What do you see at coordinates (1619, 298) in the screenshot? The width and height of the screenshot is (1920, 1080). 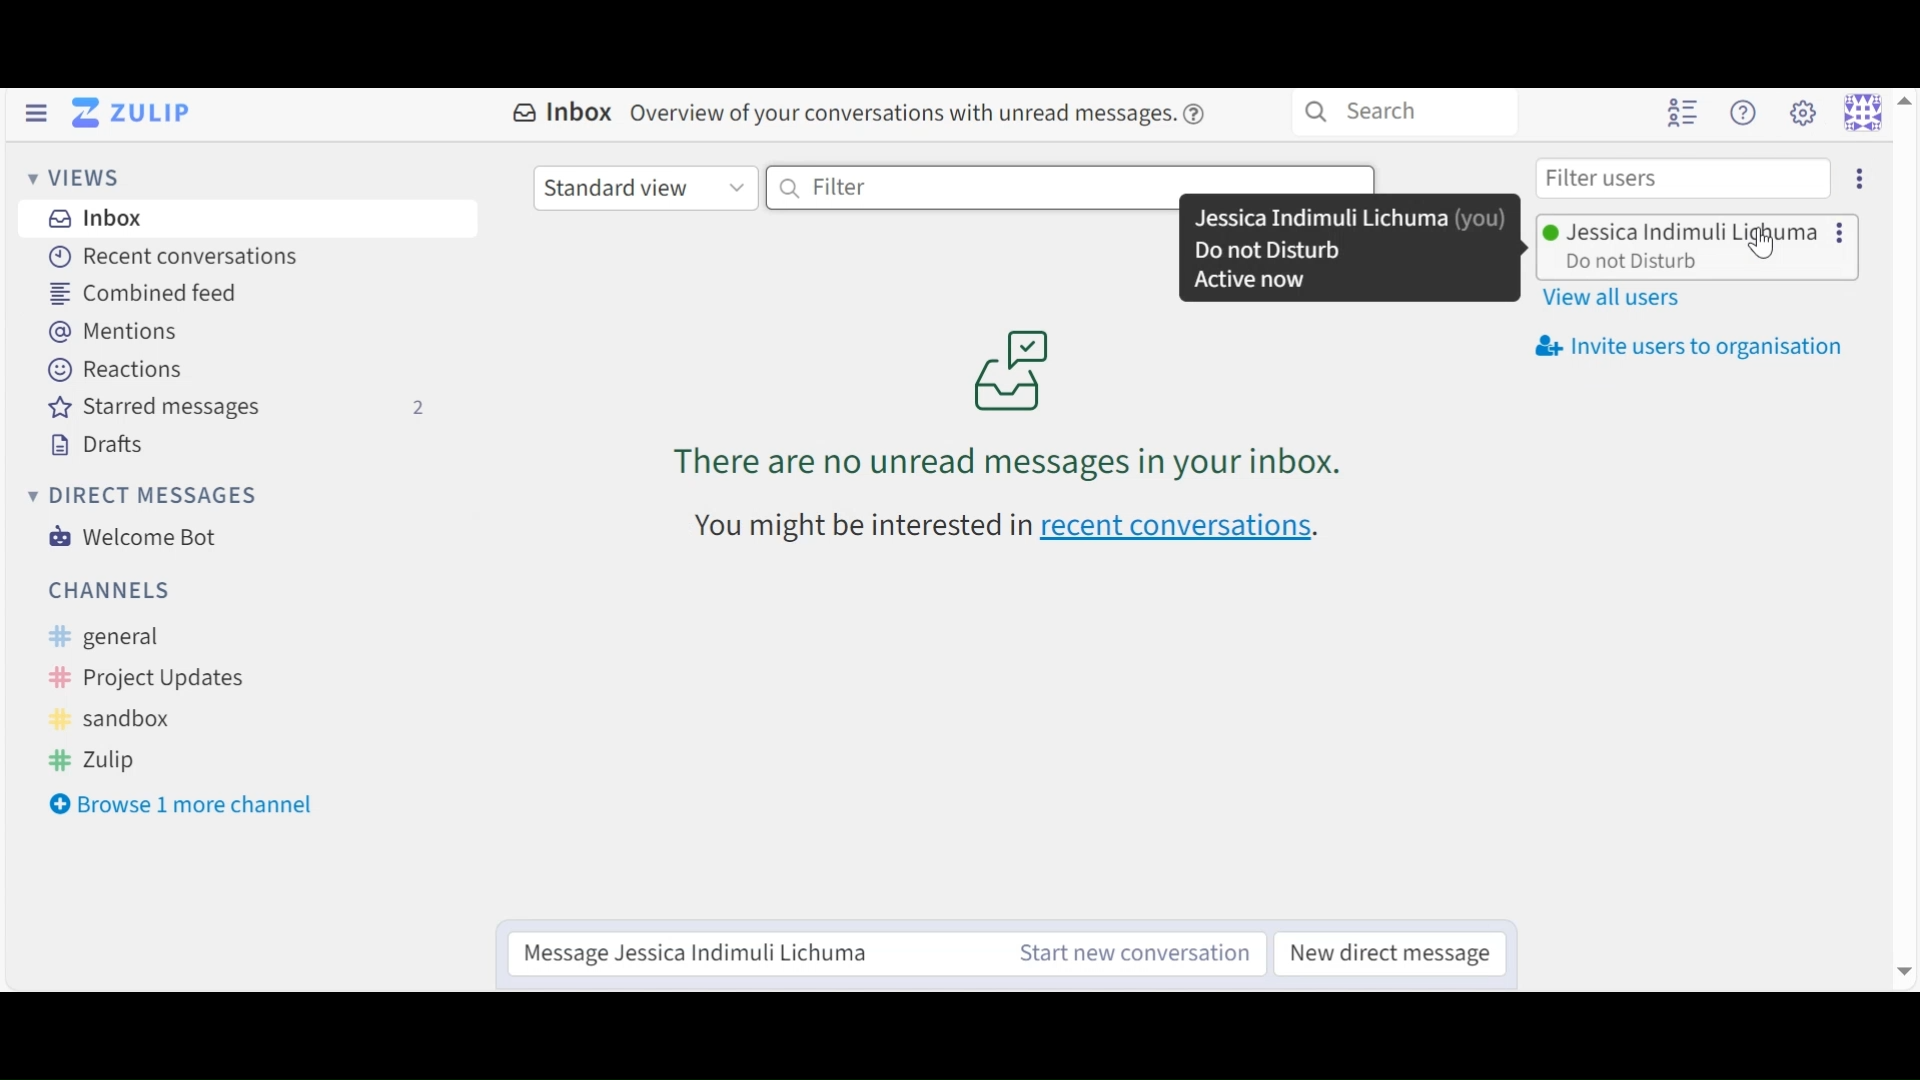 I see `View all user` at bounding box center [1619, 298].